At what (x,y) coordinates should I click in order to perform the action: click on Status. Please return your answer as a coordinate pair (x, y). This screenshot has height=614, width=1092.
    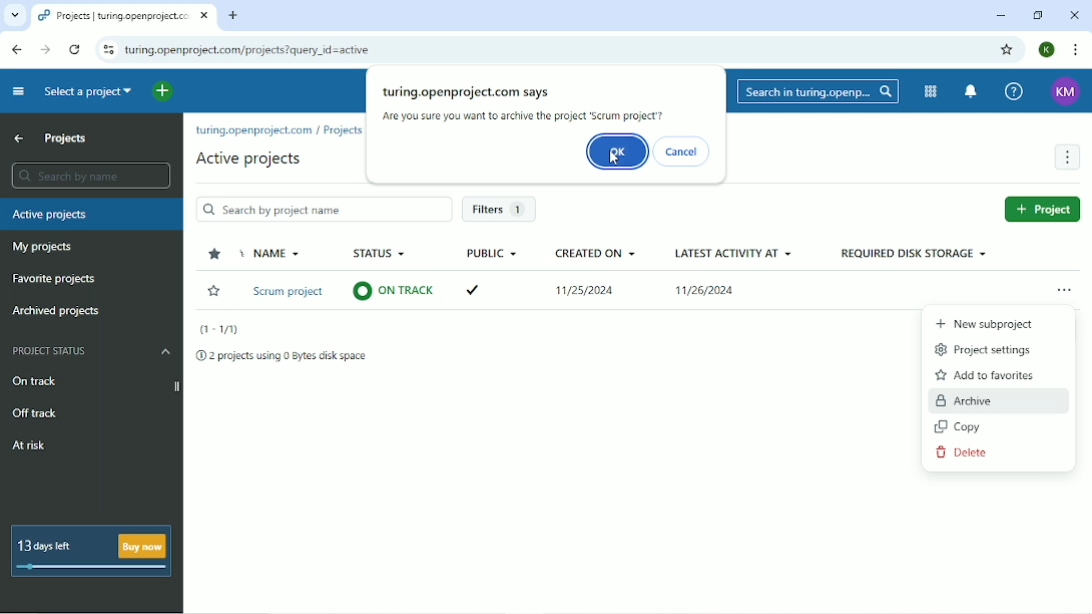
    Looking at the image, I should click on (381, 254).